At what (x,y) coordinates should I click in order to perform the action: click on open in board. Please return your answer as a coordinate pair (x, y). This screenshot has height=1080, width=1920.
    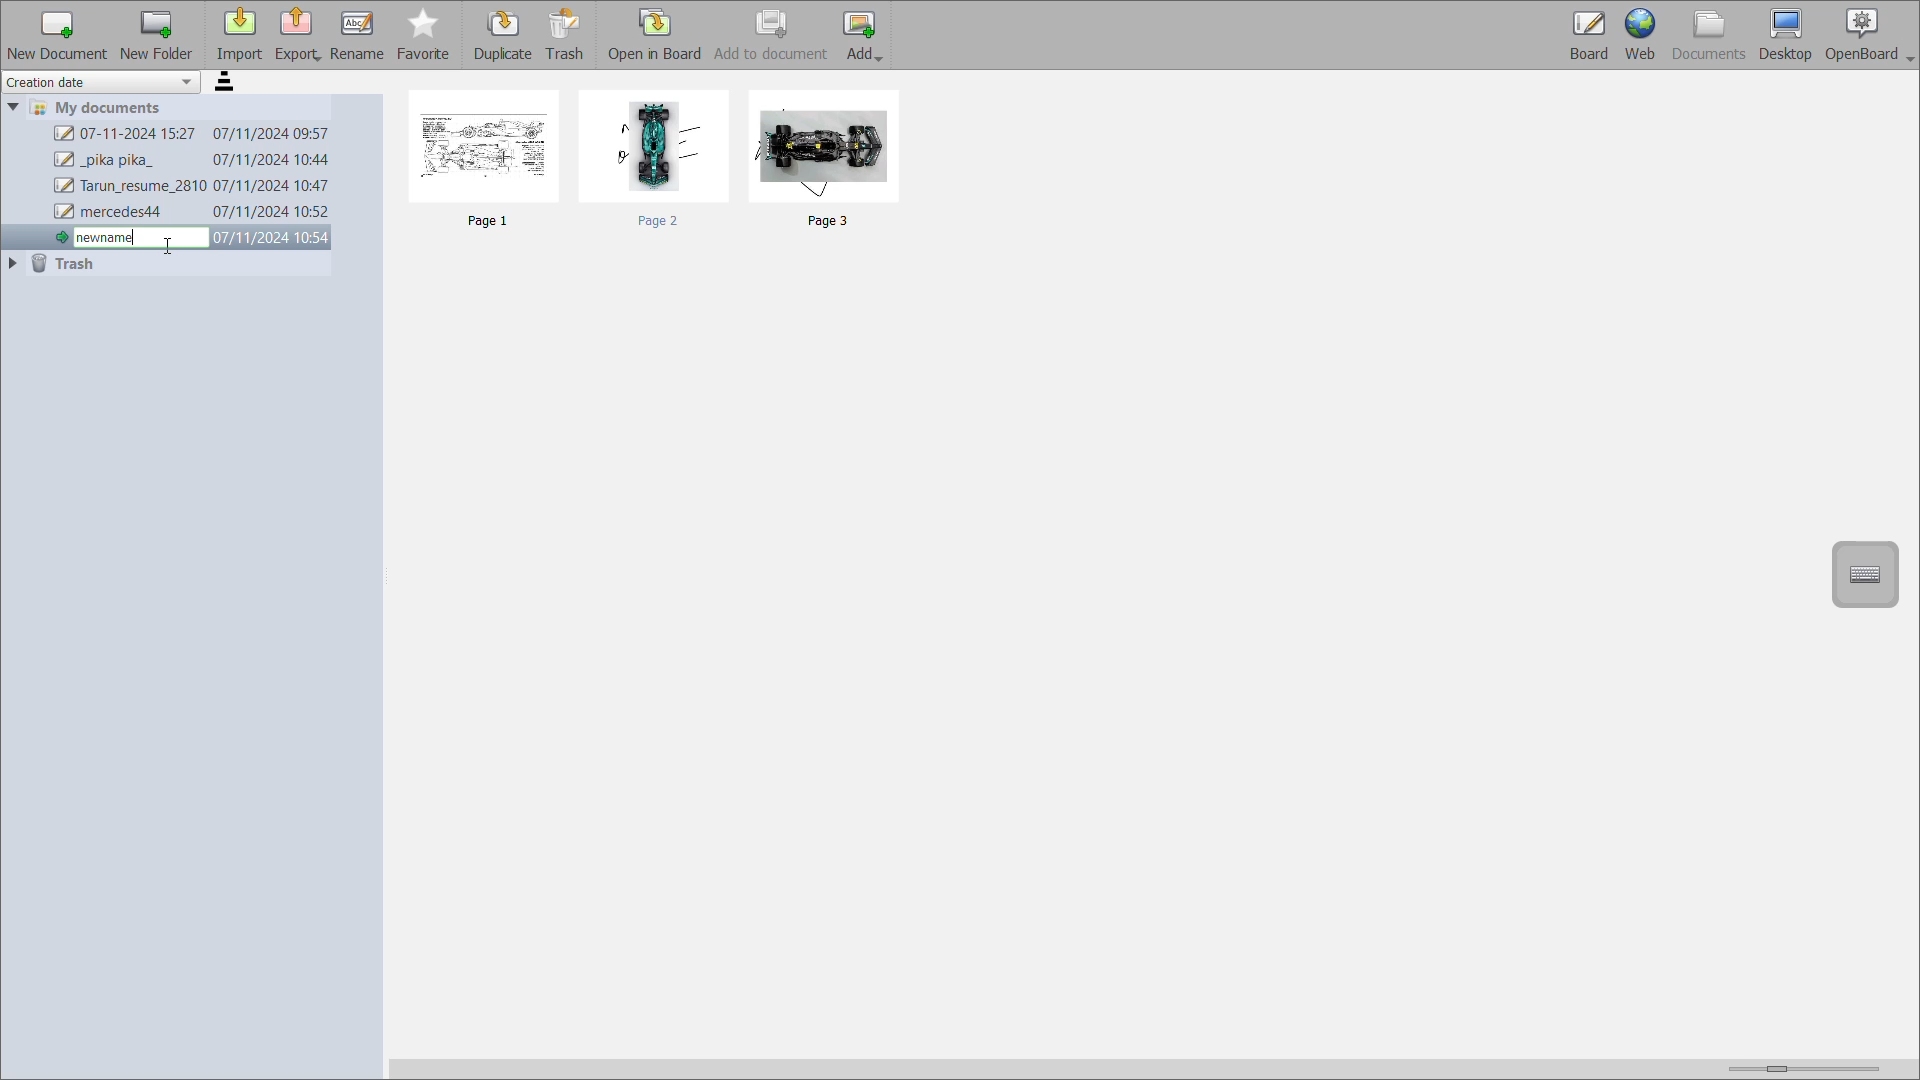
    Looking at the image, I should click on (658, 36).